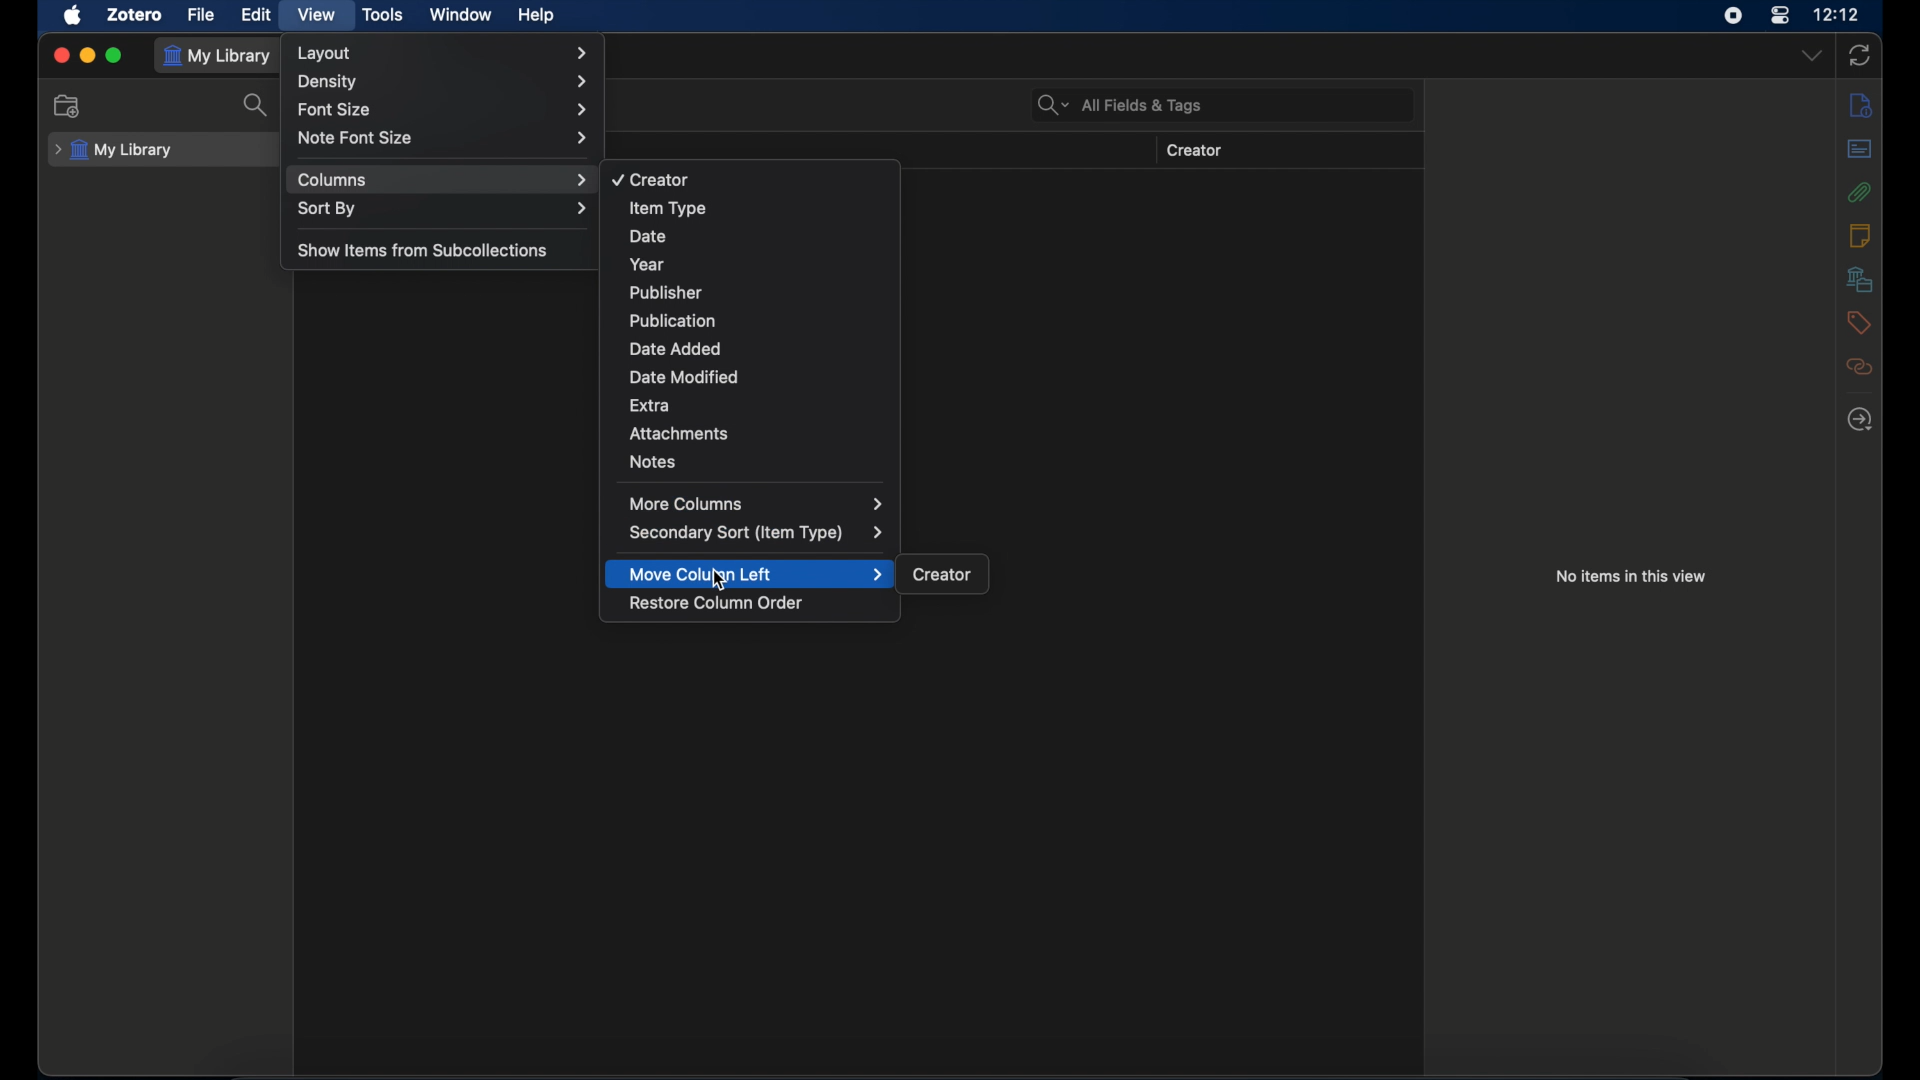 This screenshot has width=1920, height=1080. Describe the element at coordinates (1861, 149) in the screenshot. I see `abstract` at that location.